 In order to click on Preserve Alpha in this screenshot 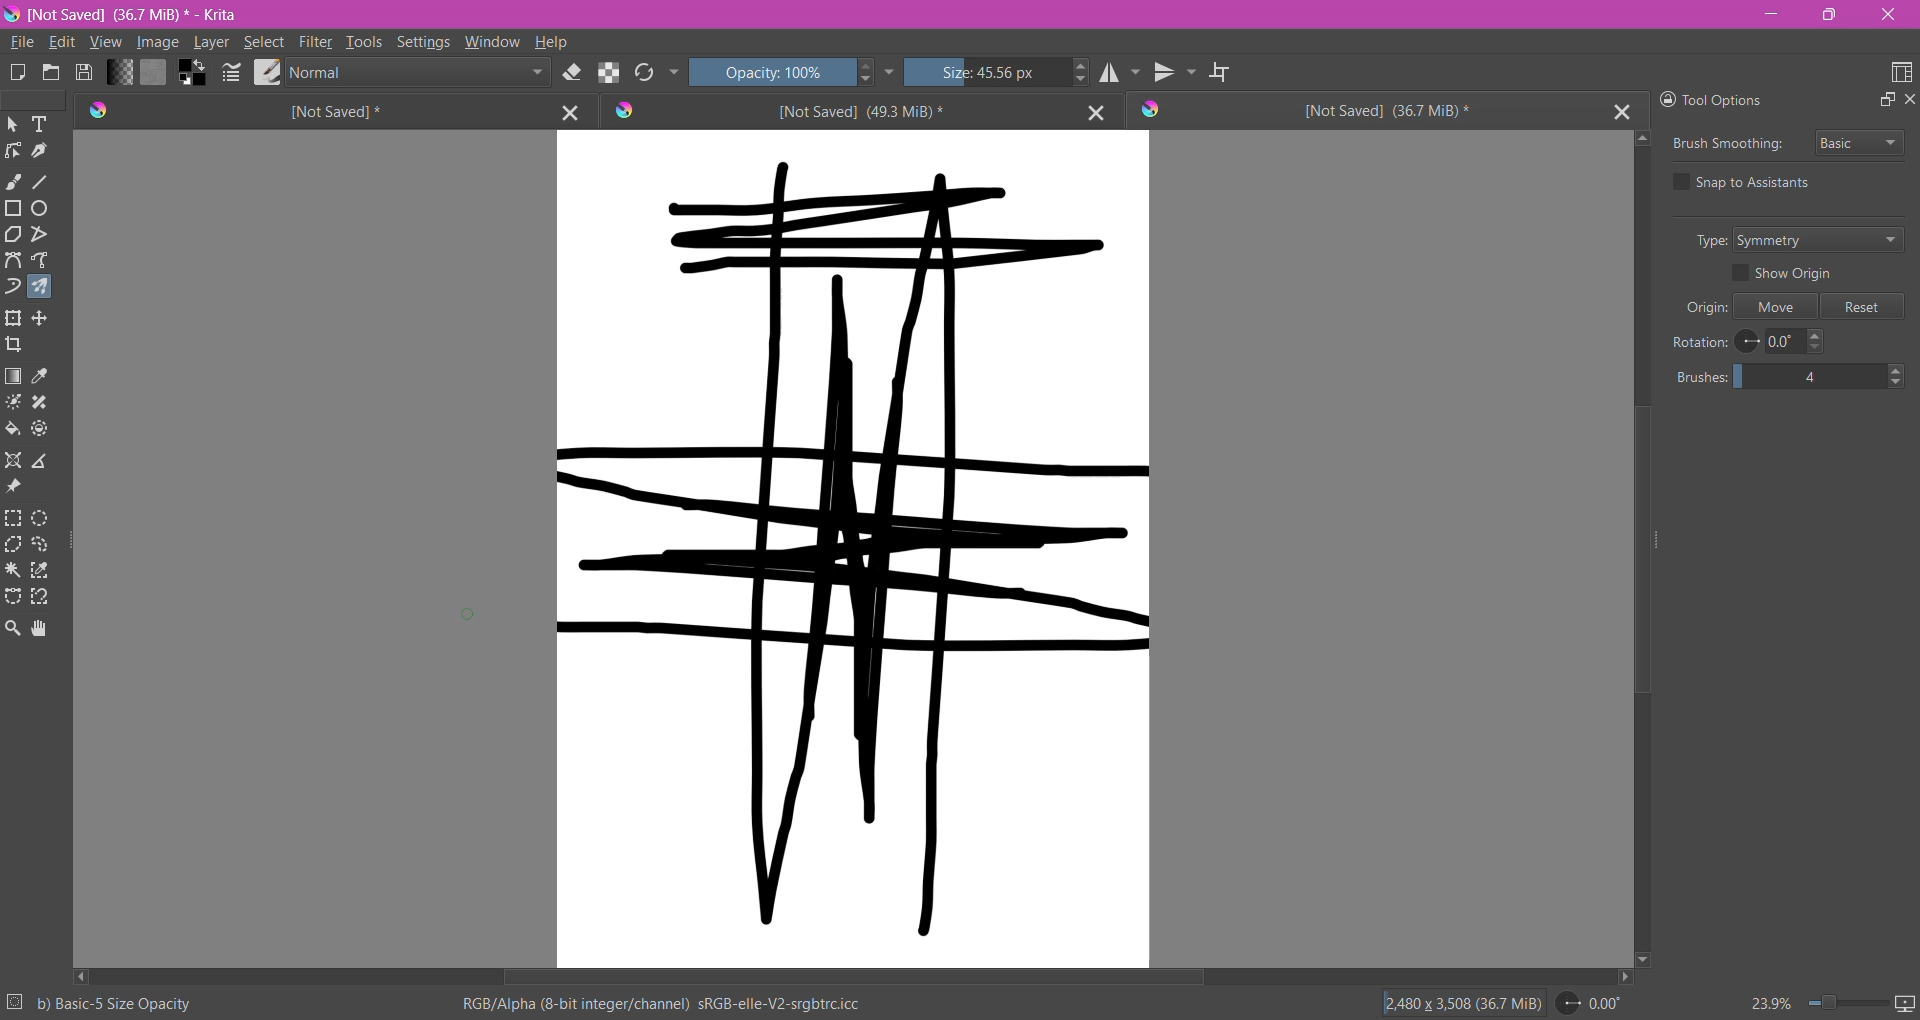, I will do `click(606, 71)`.